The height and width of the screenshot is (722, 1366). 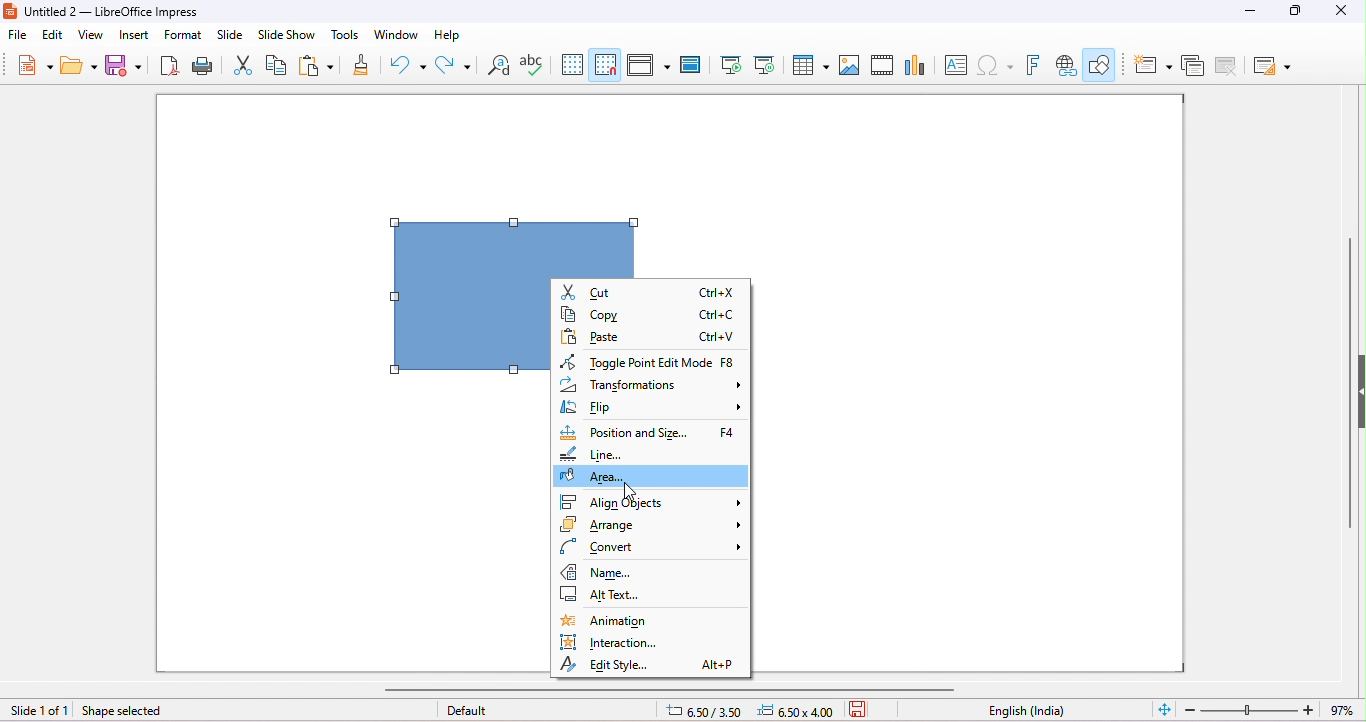 What do you see at coordinates (1027, 711) in the screenshot?
I see `English (India)` at bounding box center [1027, 711].